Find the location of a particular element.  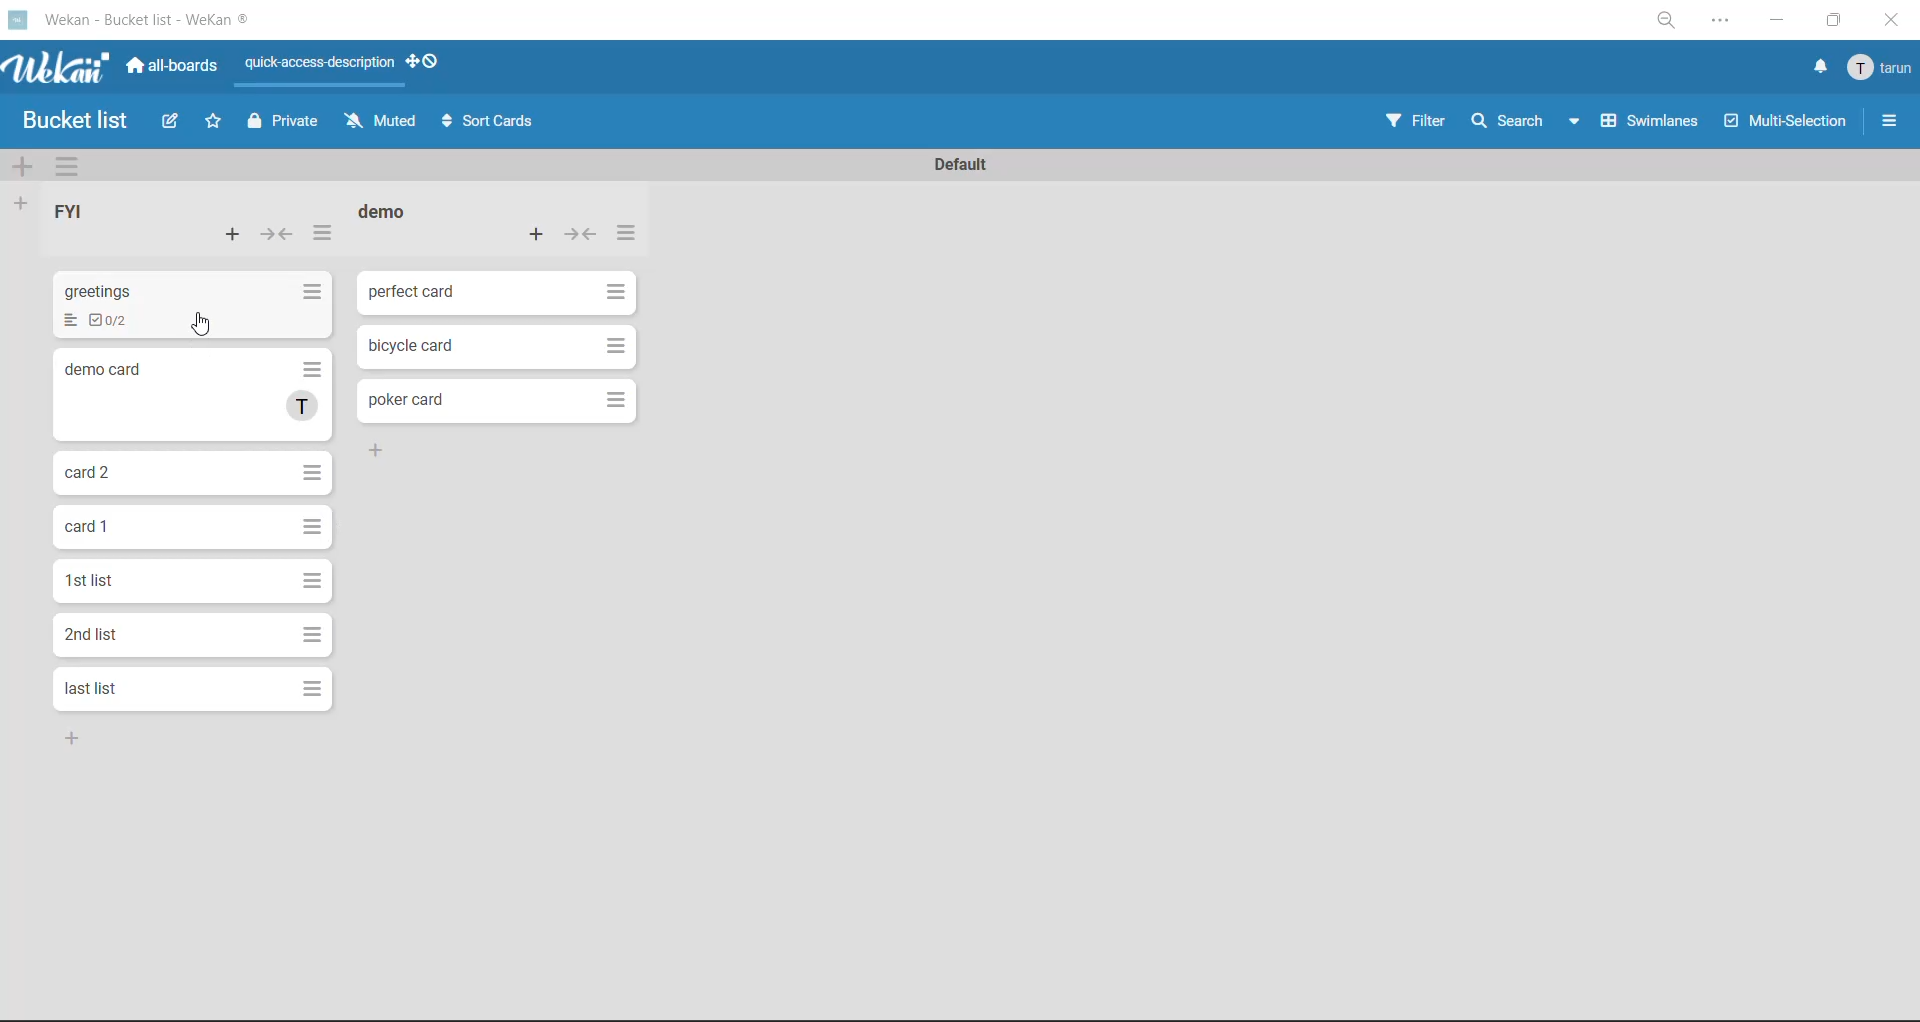

star is located at coordinates (214, 124).